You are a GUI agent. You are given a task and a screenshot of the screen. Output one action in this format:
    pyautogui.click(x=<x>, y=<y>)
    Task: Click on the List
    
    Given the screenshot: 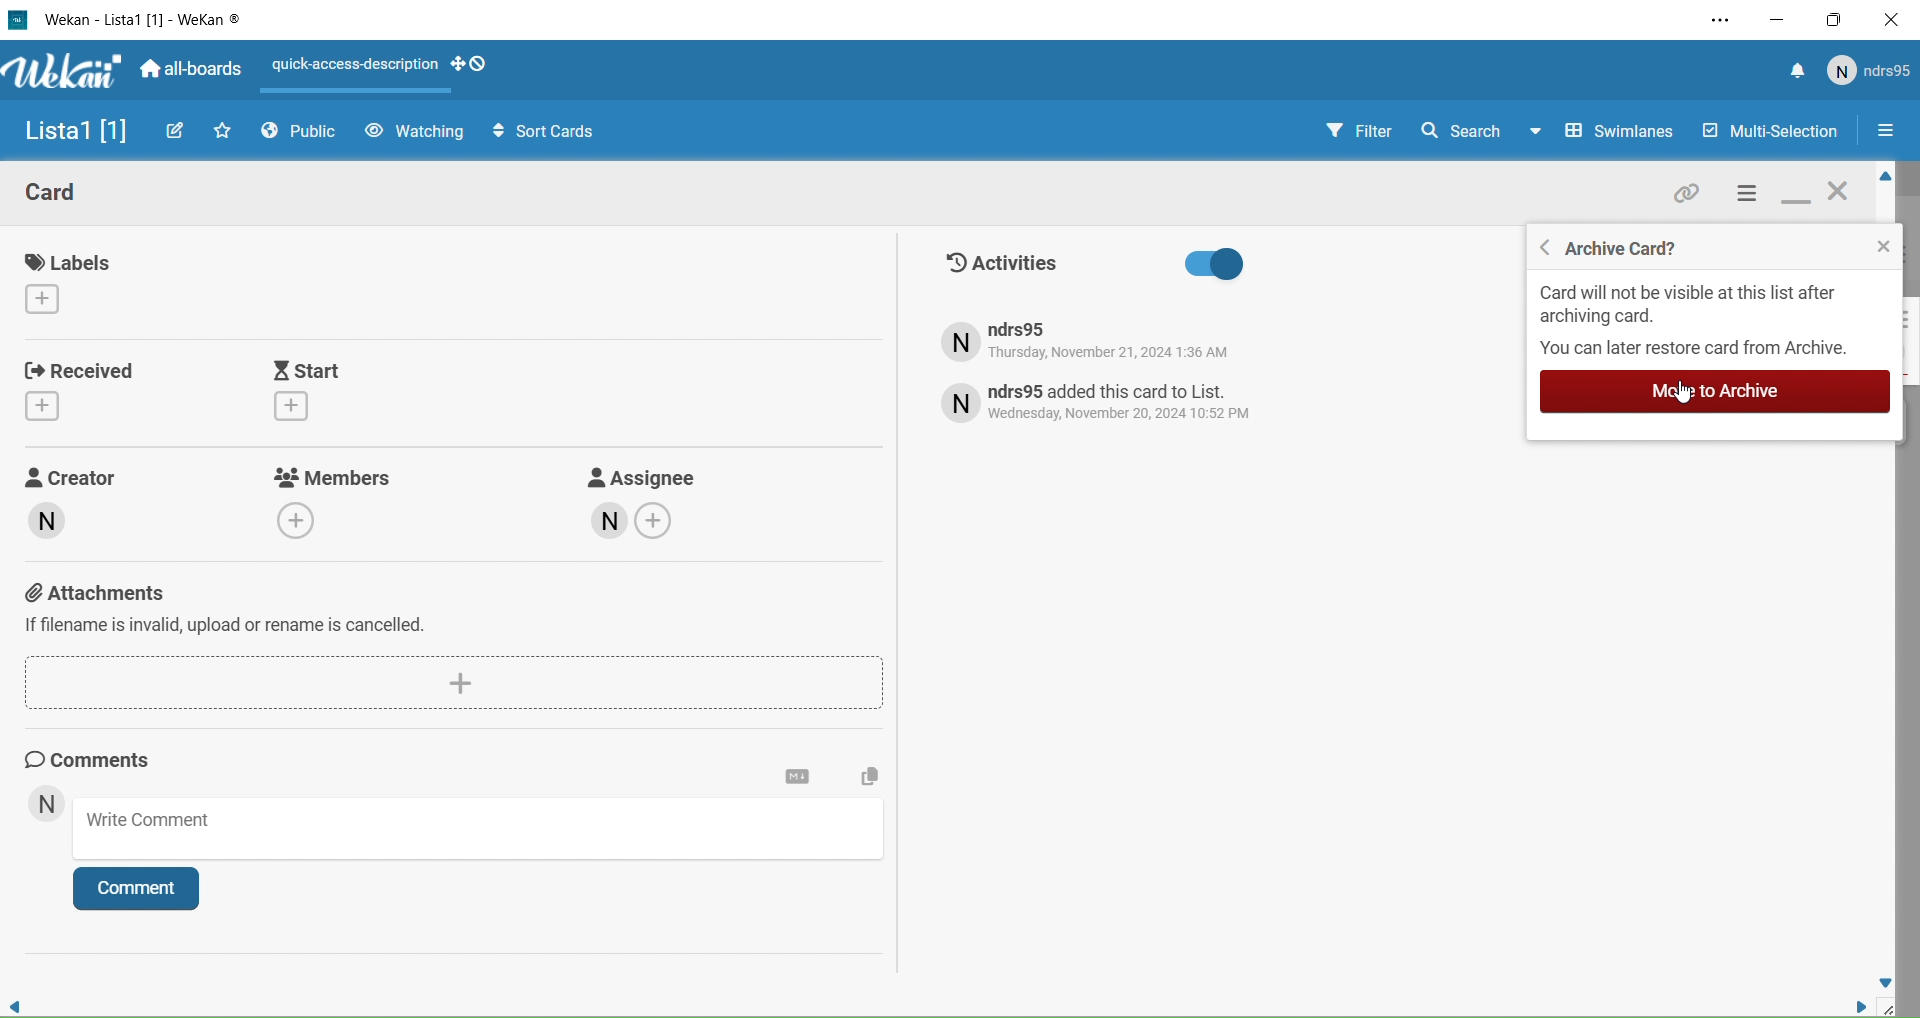 What is the action you would take?
    pyautogui.click(x=72, y=135)
    